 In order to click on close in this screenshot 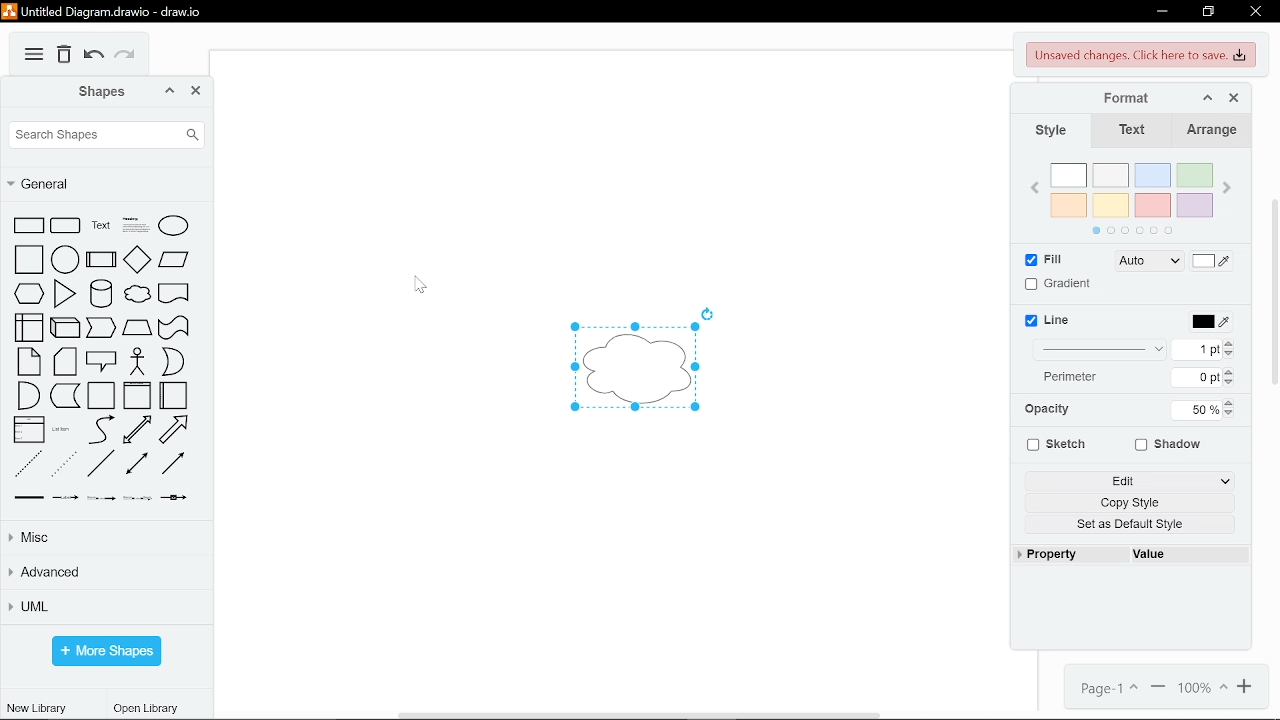, I will do `click(1234, 97)`.